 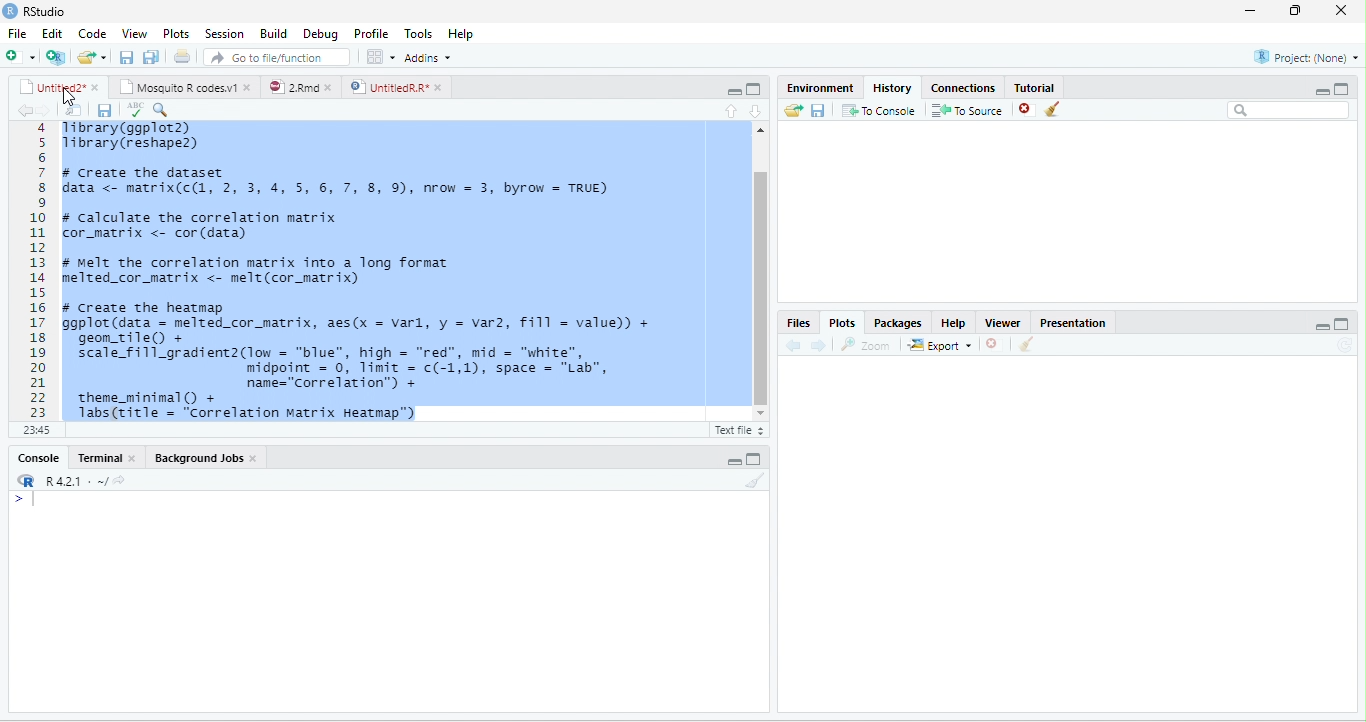 What do you see at coordinates (817, 110) in the screenshot?
I see `save` at bounding box center [817, 110].